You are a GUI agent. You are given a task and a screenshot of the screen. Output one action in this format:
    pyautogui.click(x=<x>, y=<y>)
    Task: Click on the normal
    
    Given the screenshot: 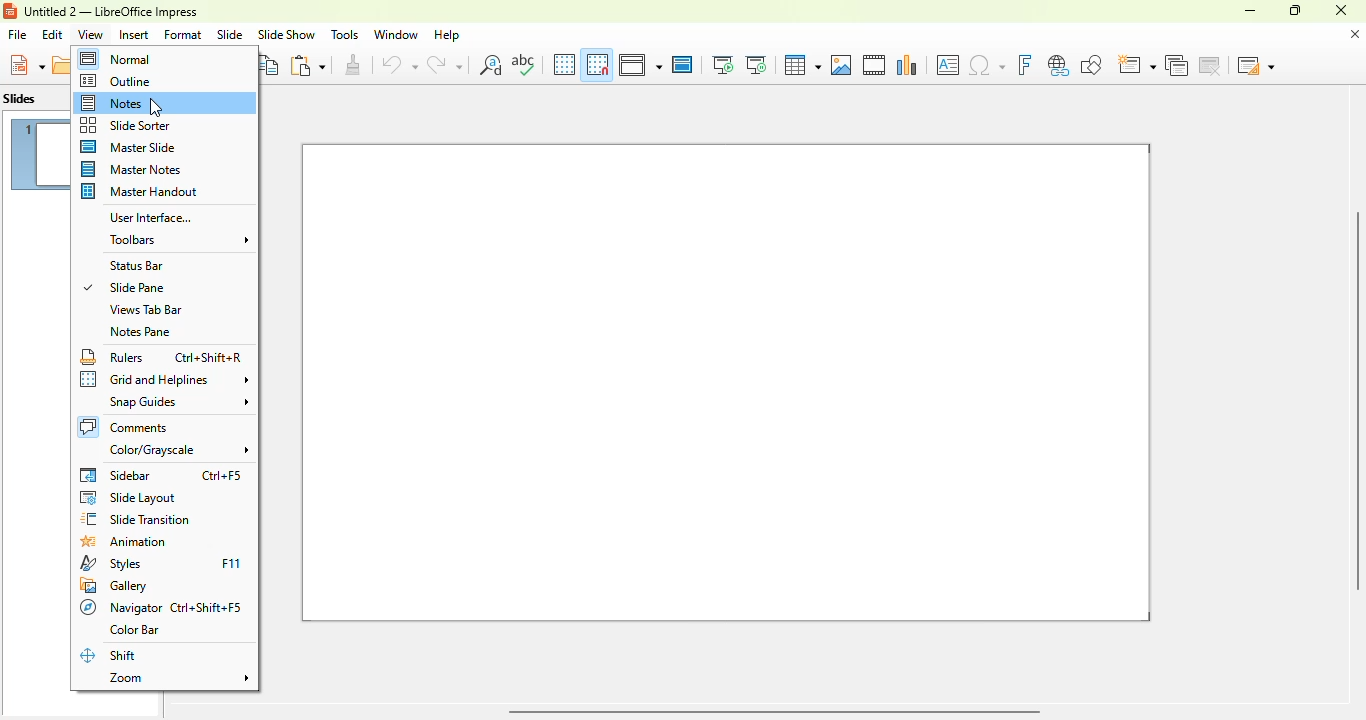 What is the action you would take?
    pyautogui.click(x=117, y=59)
    